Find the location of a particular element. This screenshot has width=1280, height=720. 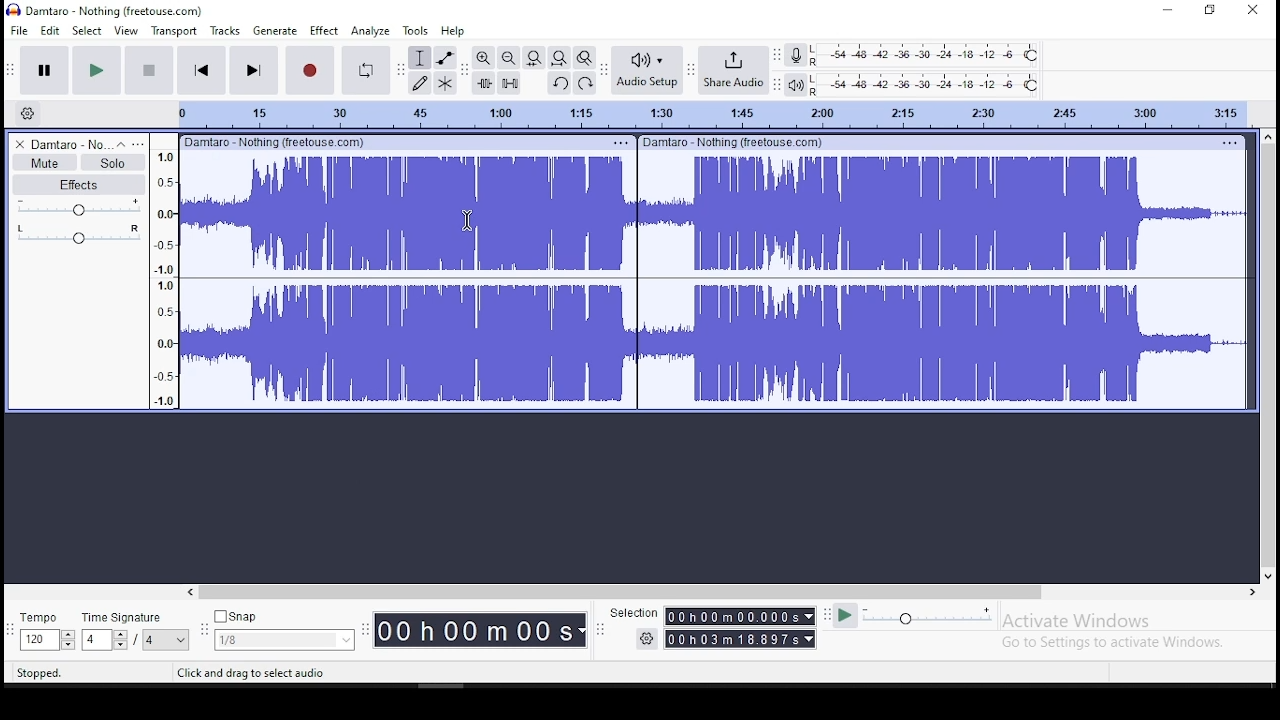

redo is located at coordinates (587, 84).